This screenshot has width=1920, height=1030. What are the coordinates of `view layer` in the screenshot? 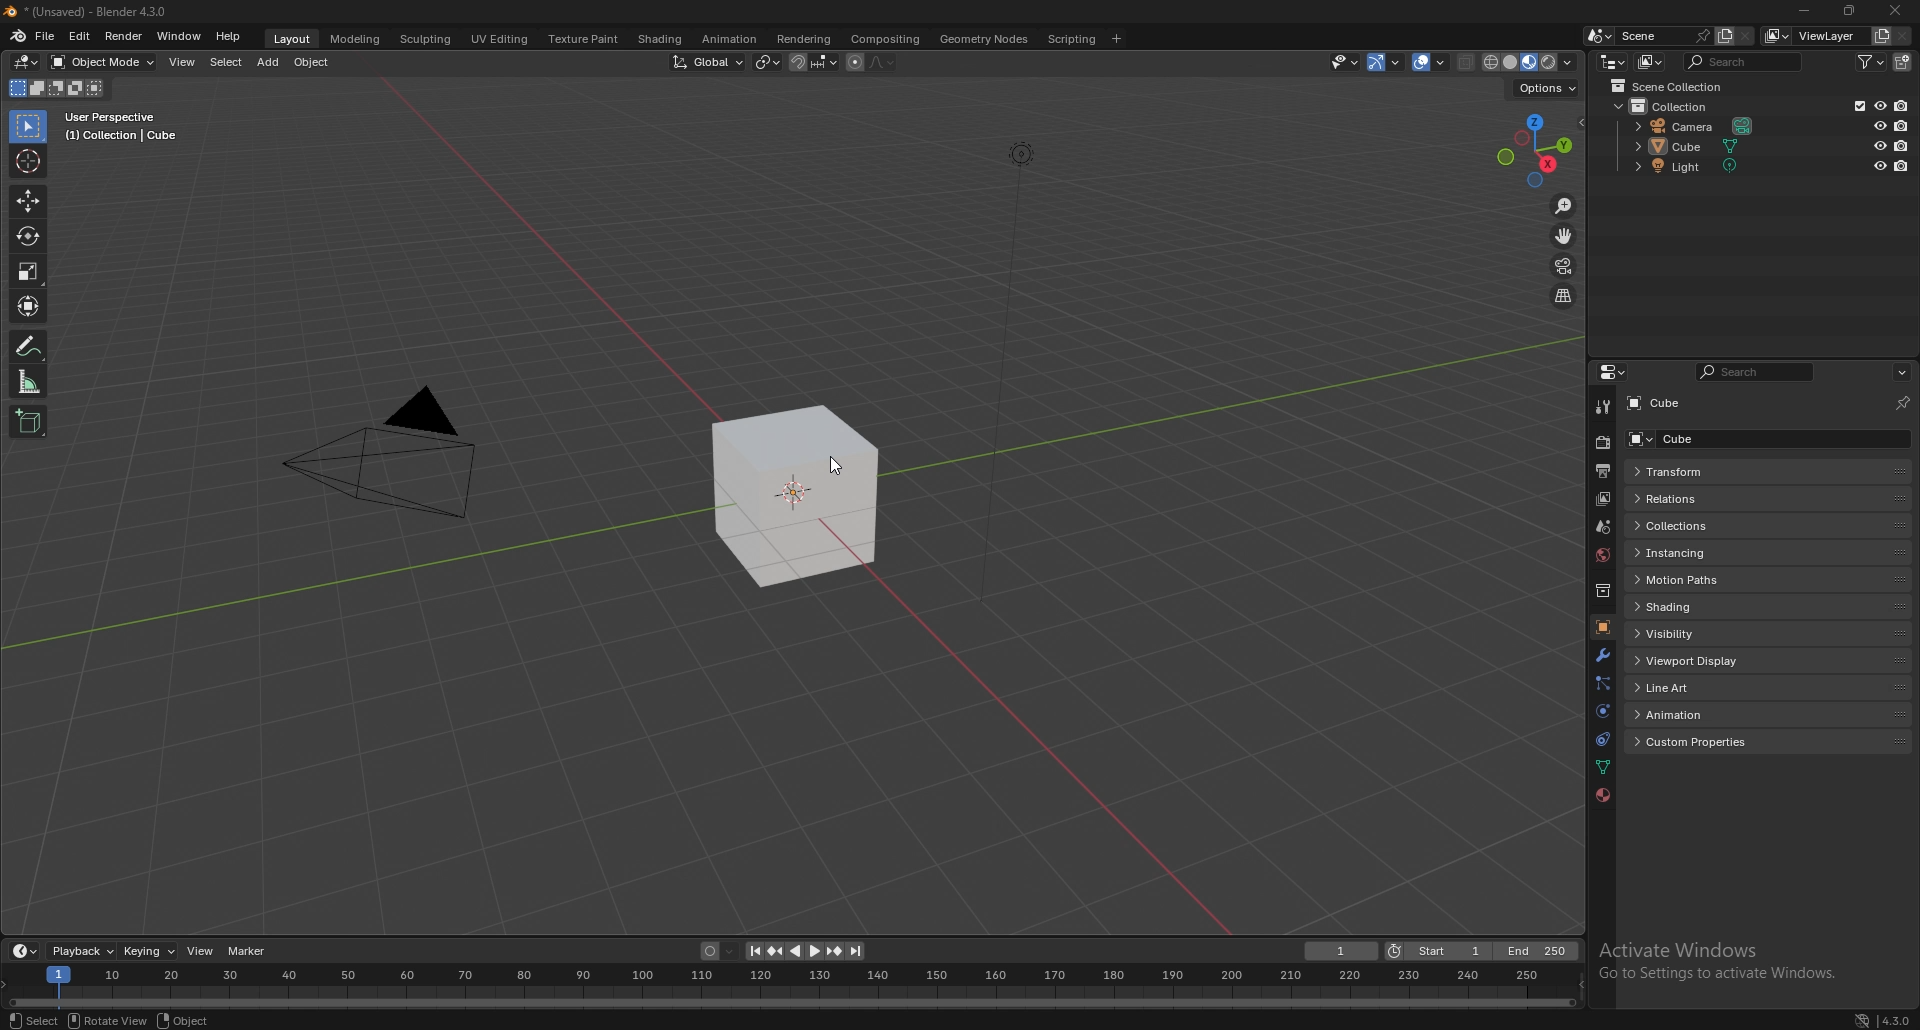 It's located at (1812, 36).